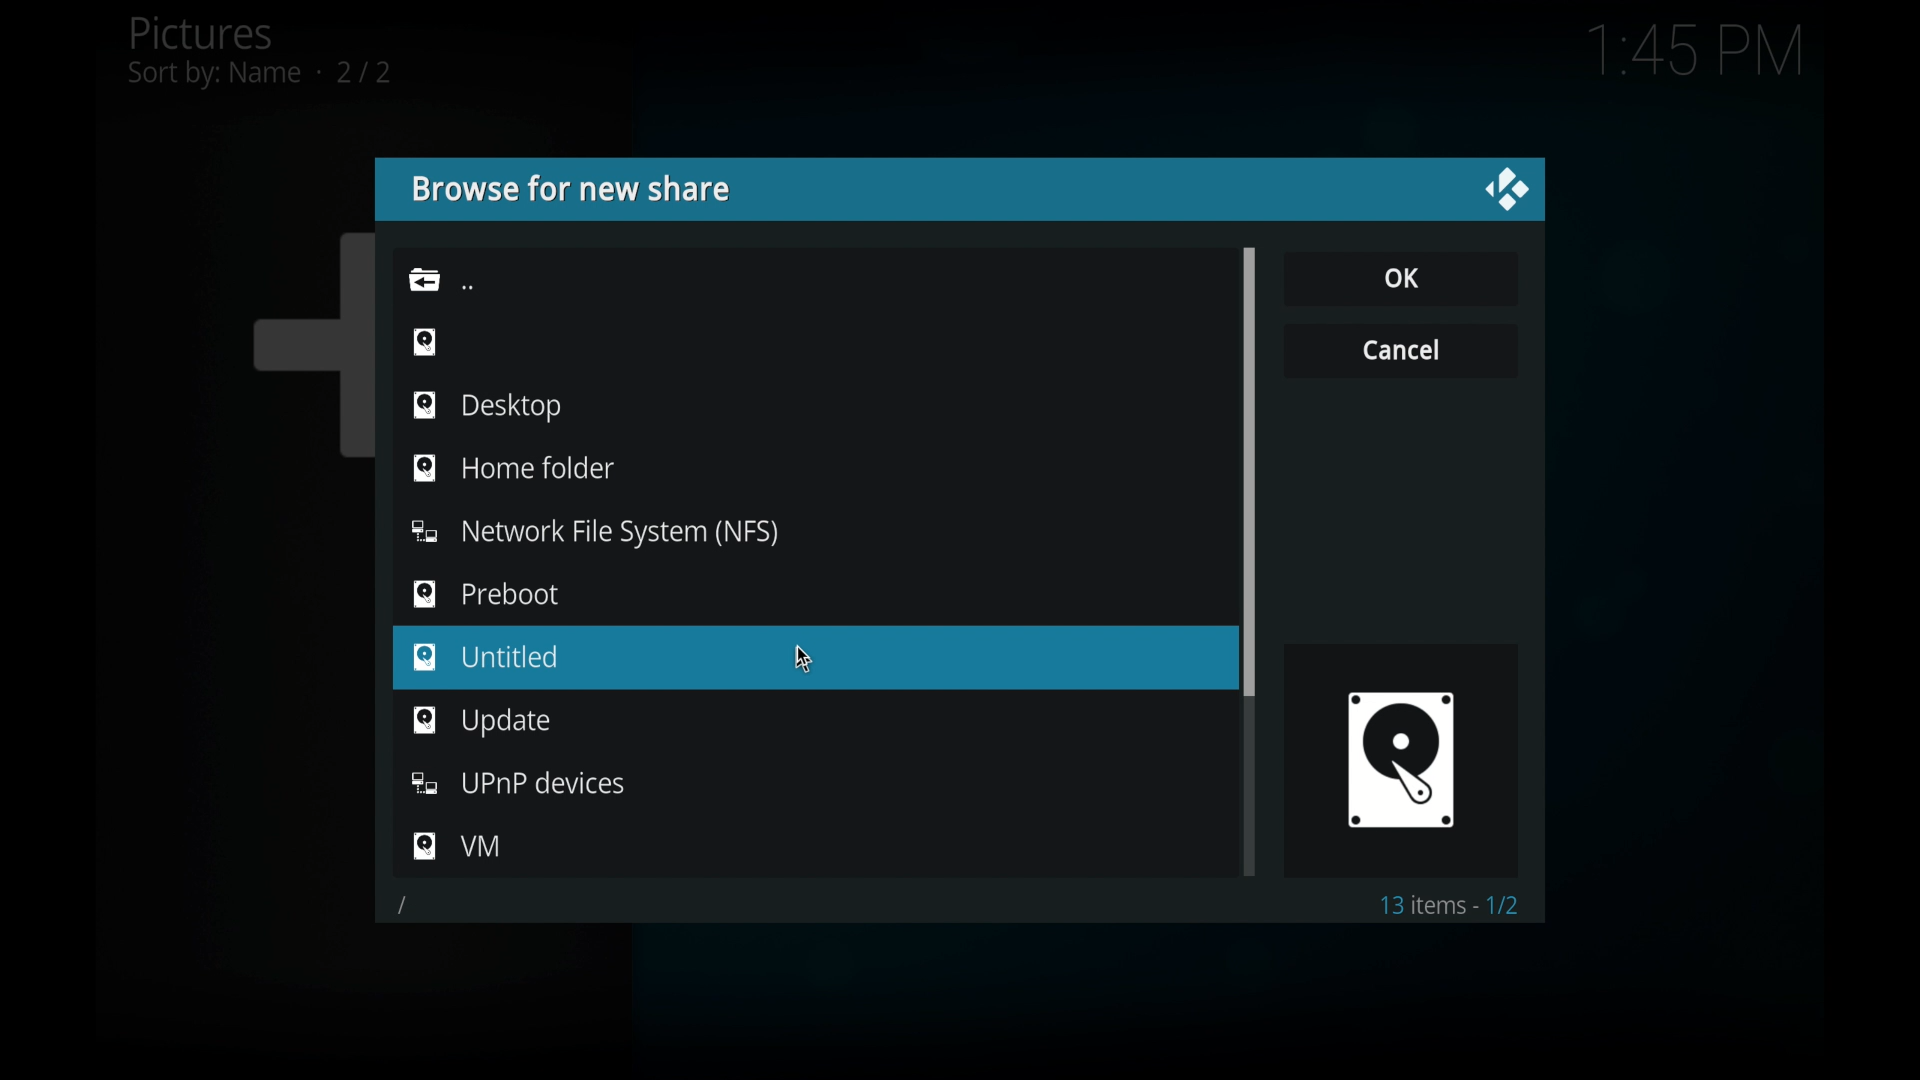  Describe the element at coordinates (1399, 758) in the screenshot. I see `browse icon` at that location.